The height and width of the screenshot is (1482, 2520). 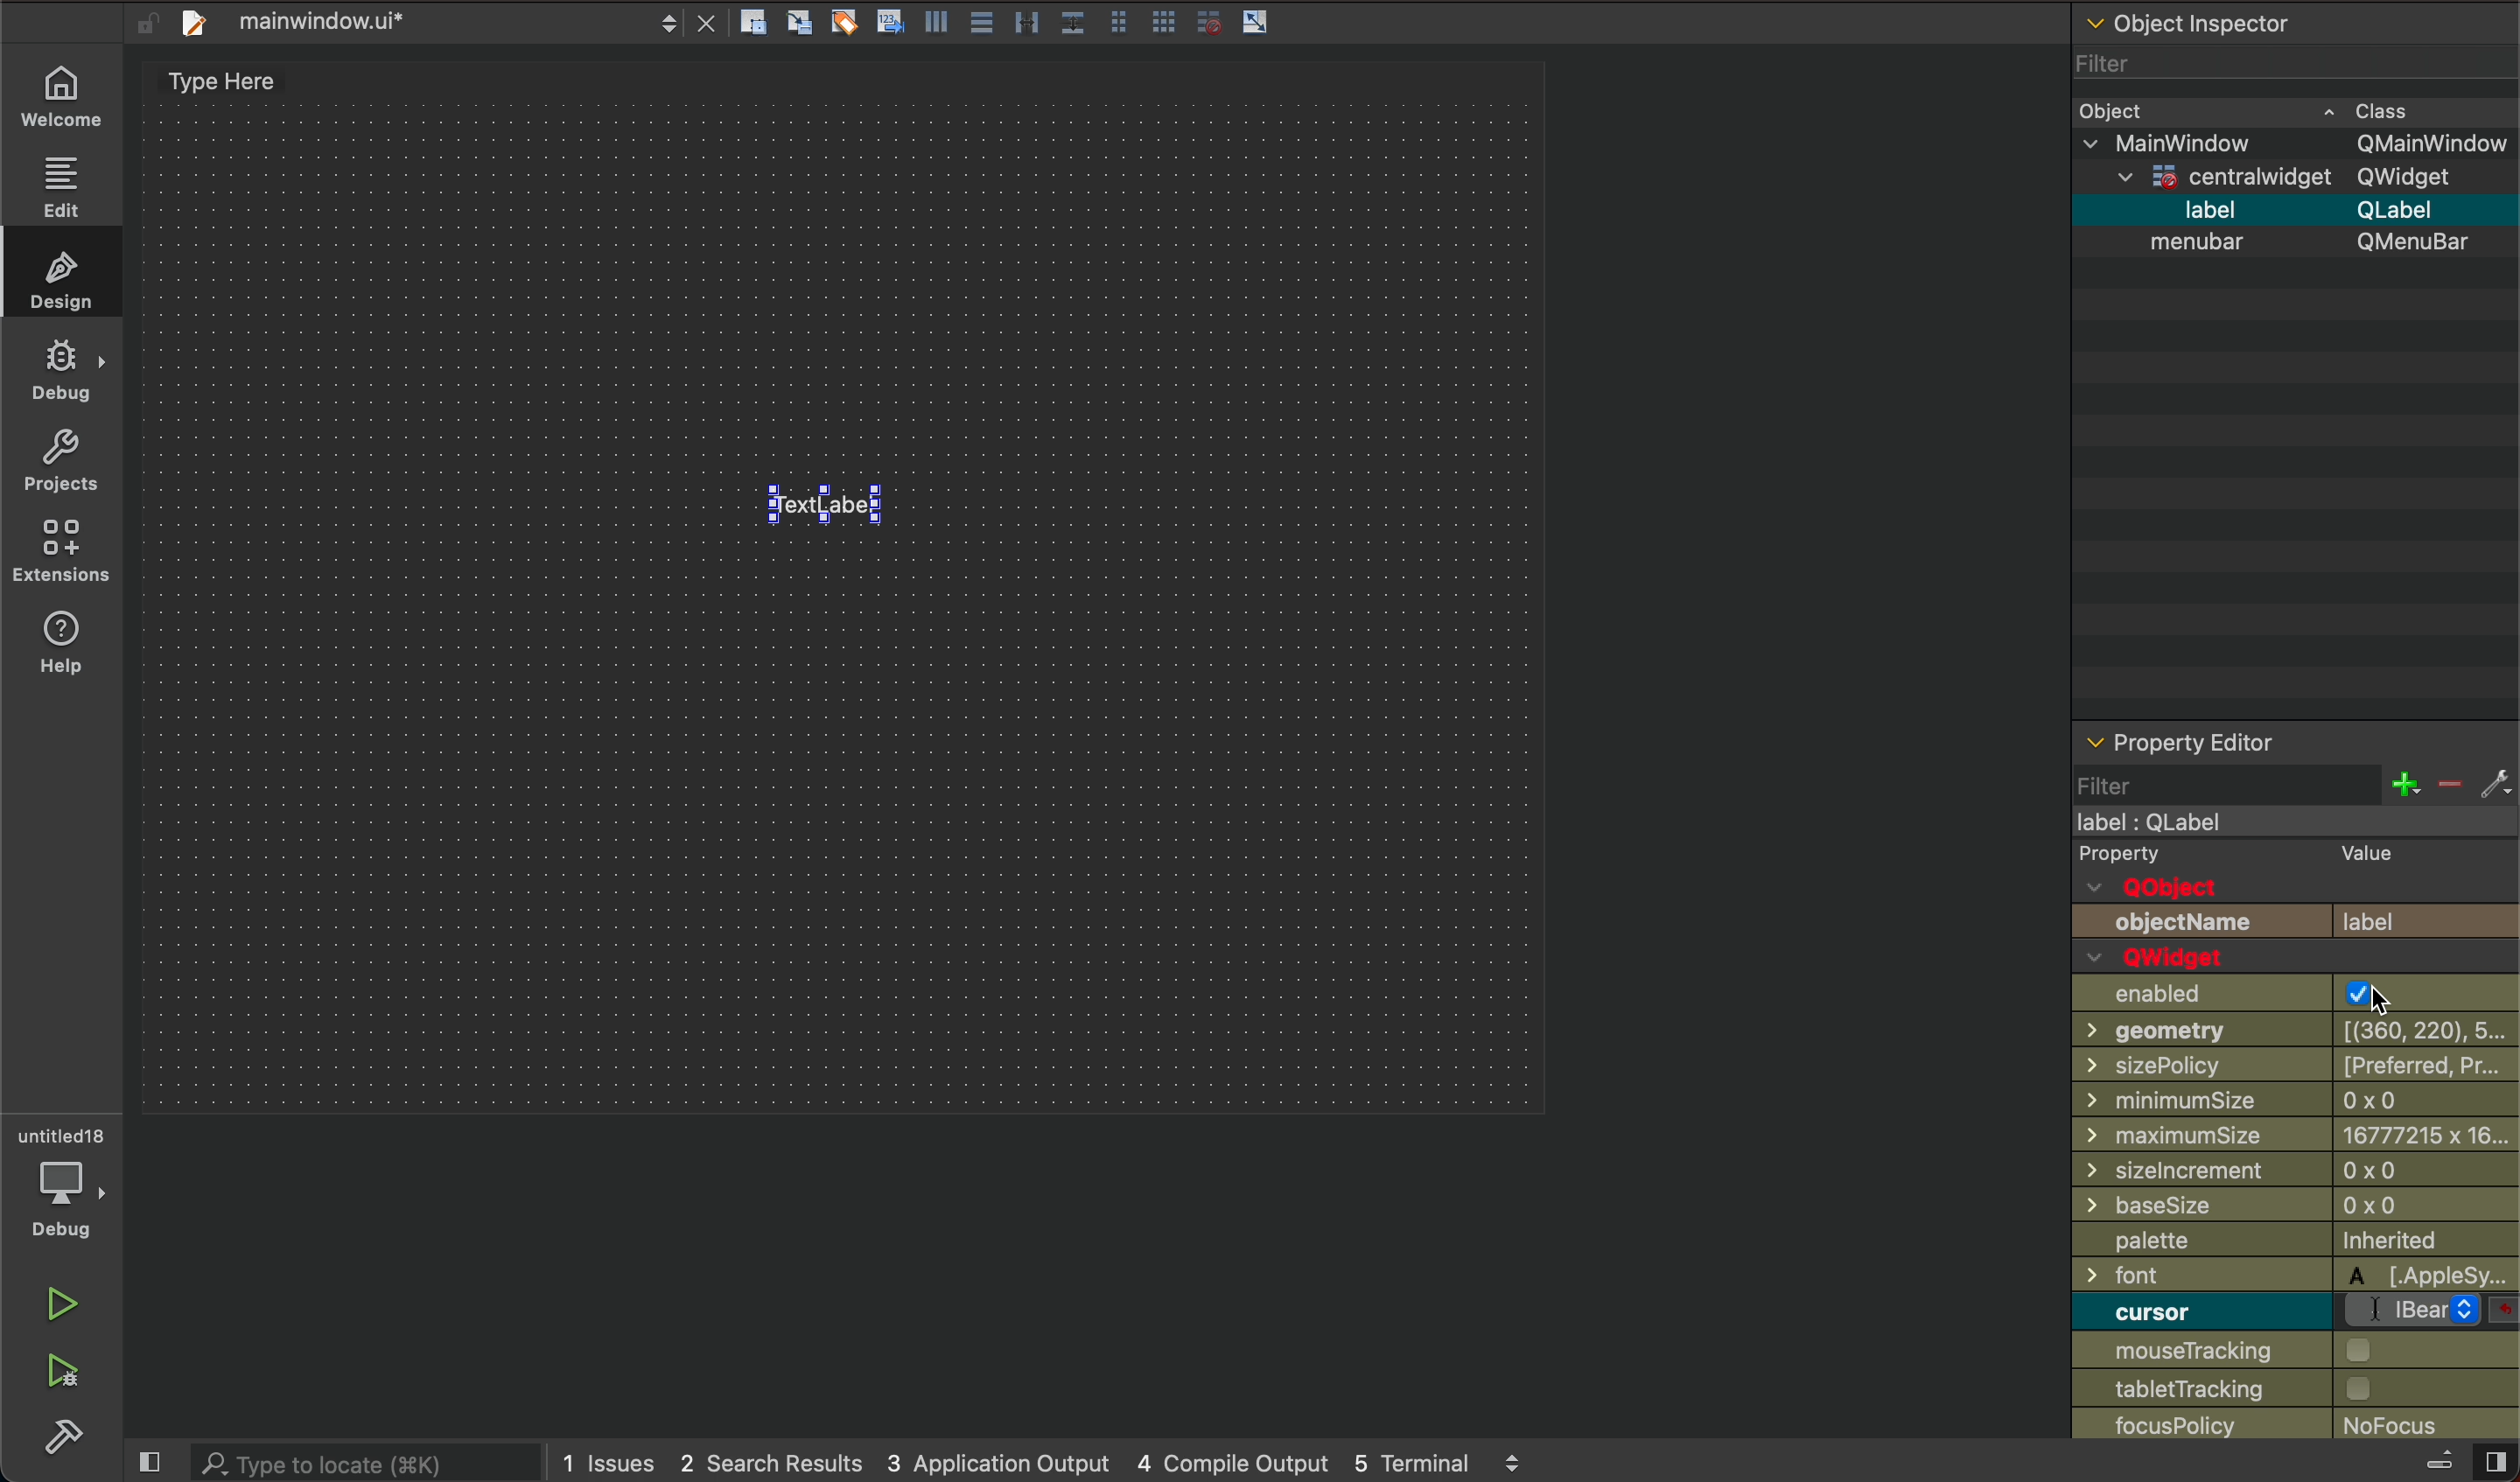 I want to click on file tab, so click(x=415, y=23).